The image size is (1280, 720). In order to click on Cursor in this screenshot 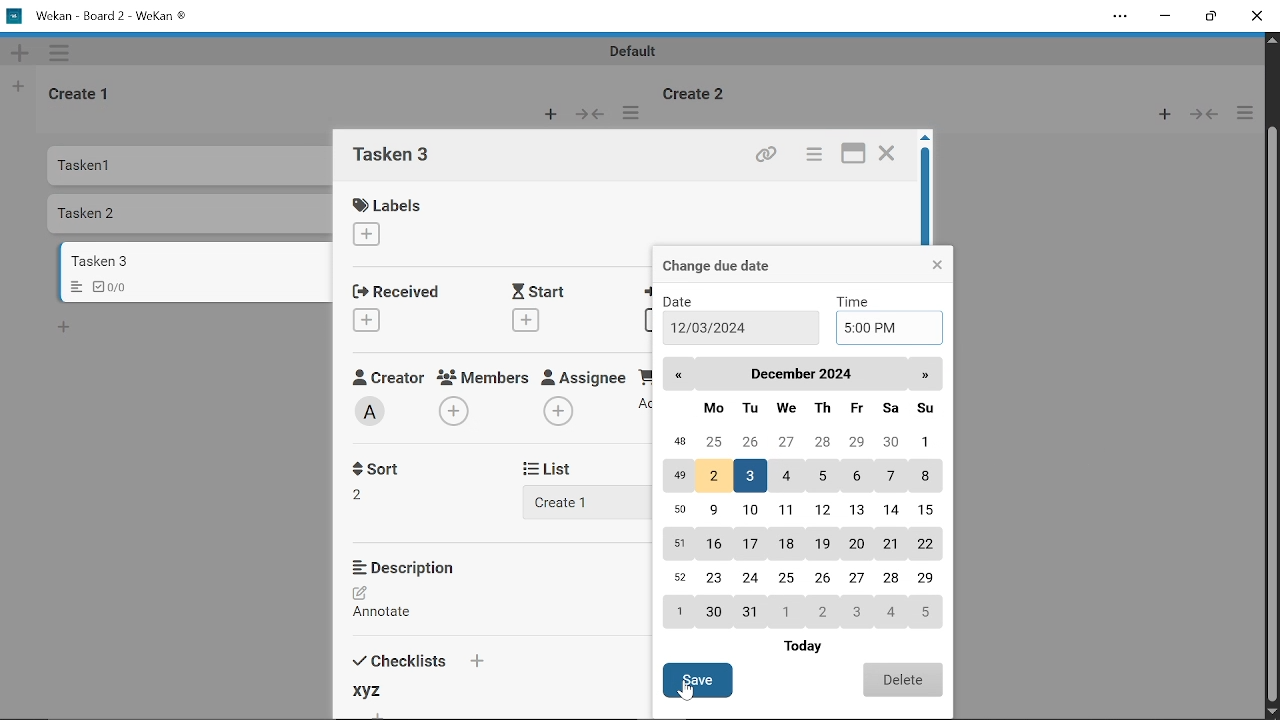, I will do `click(687, 692)`.